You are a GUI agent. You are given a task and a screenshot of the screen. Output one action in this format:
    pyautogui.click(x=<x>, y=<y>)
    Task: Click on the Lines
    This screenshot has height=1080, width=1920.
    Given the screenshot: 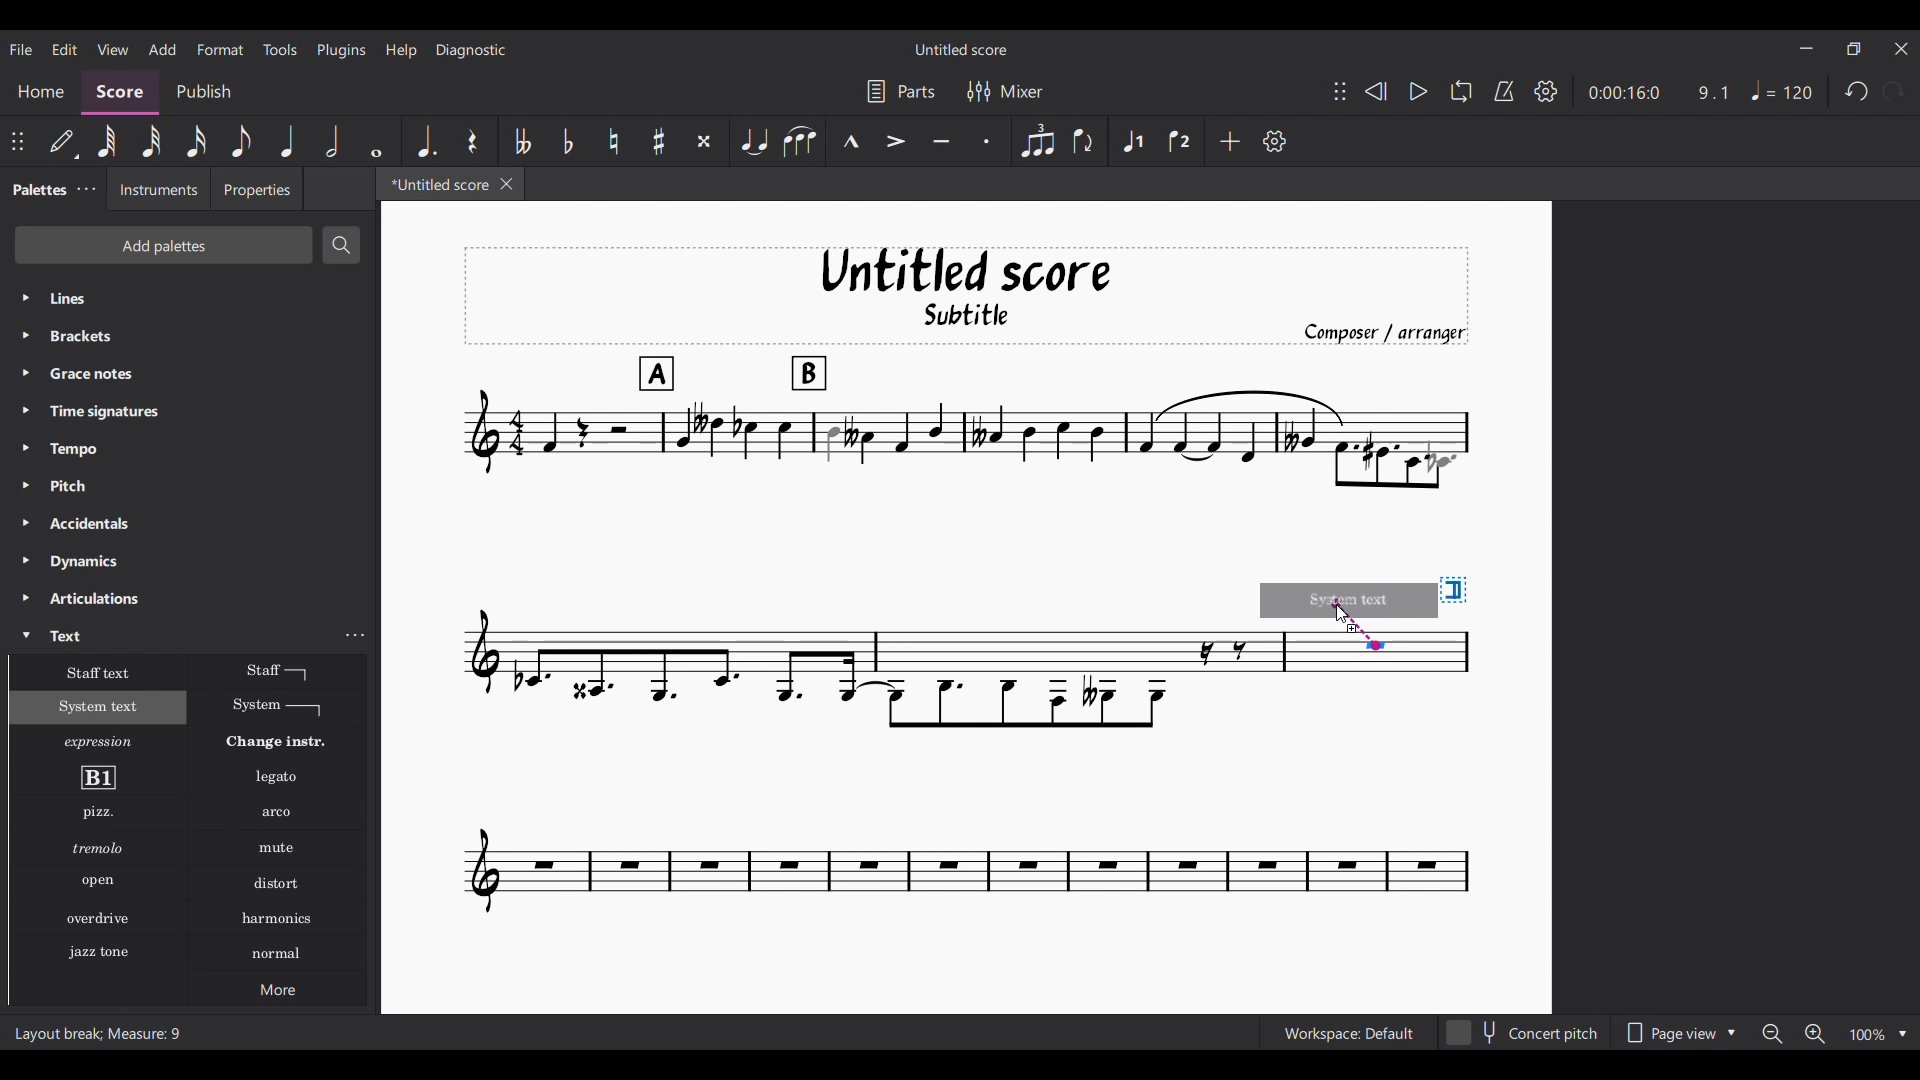 What is the action you would take?
    pyautogui.click(x=190, y=298)
    